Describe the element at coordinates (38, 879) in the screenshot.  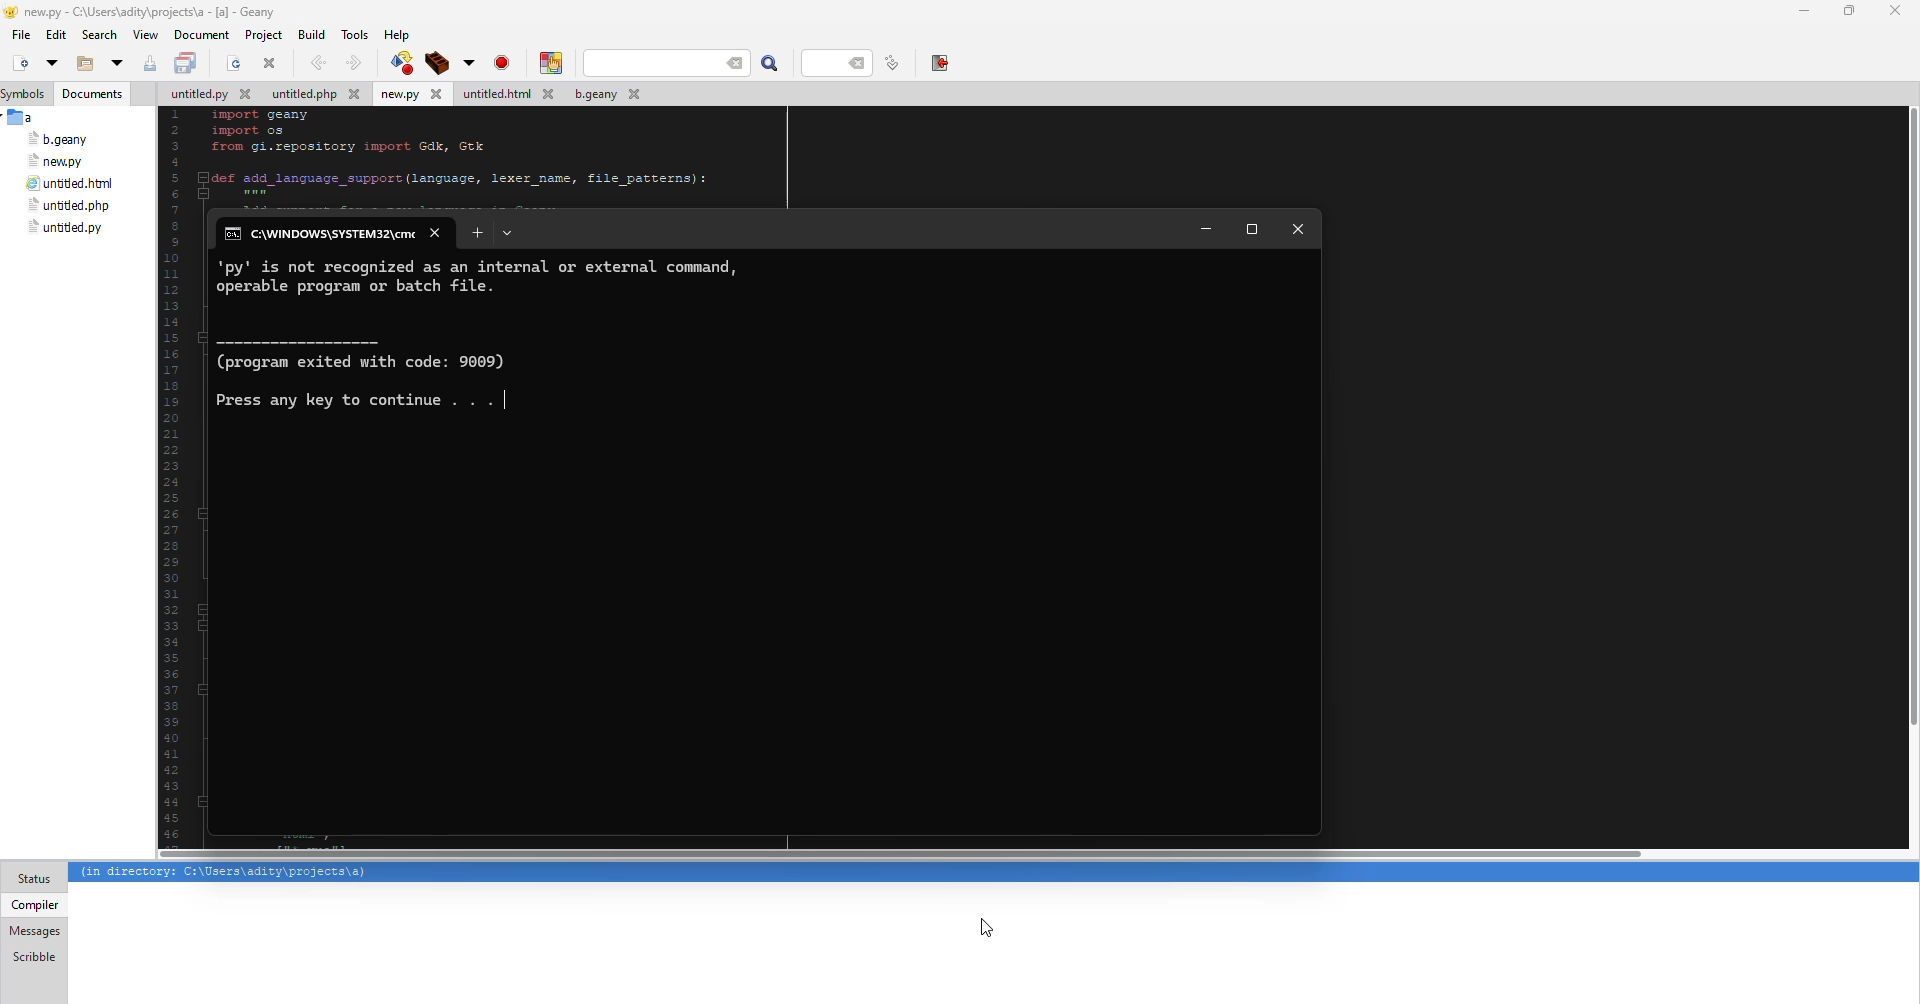
I see `status` at that location.